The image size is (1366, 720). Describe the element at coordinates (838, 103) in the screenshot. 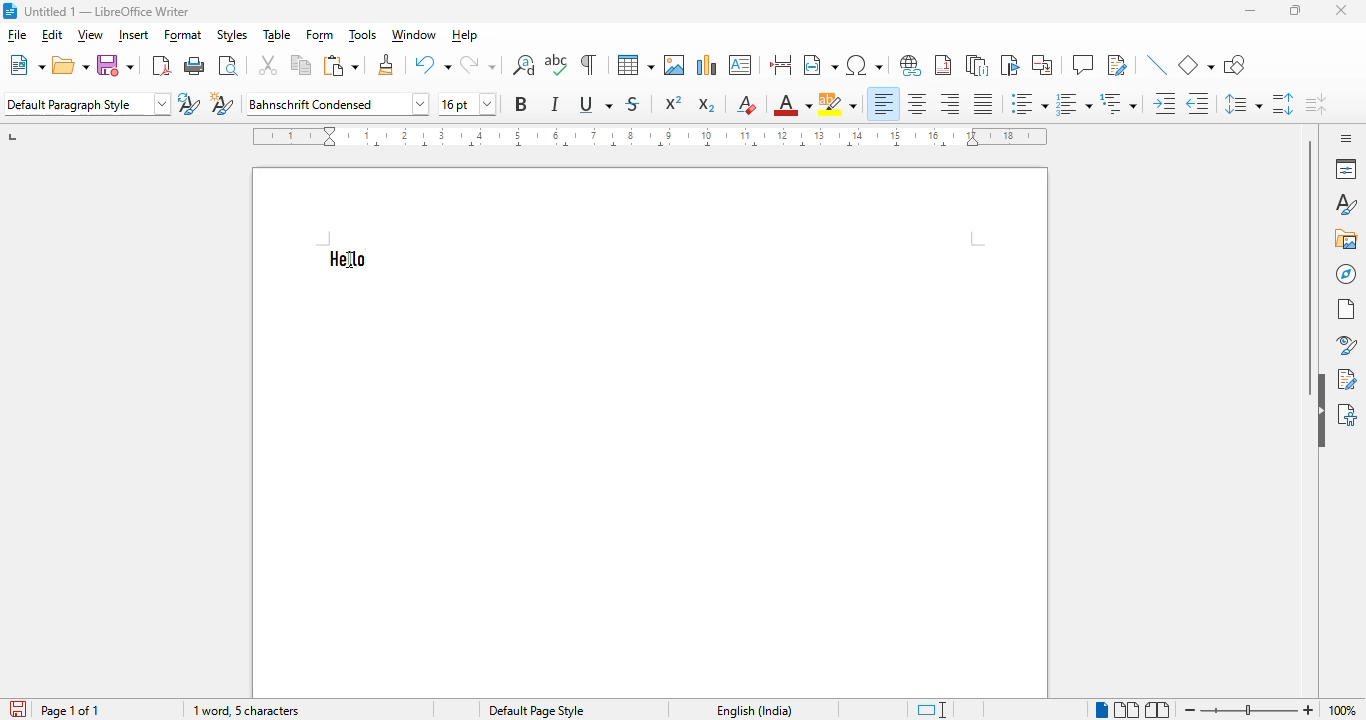

I see `character highlighting color` at that location.